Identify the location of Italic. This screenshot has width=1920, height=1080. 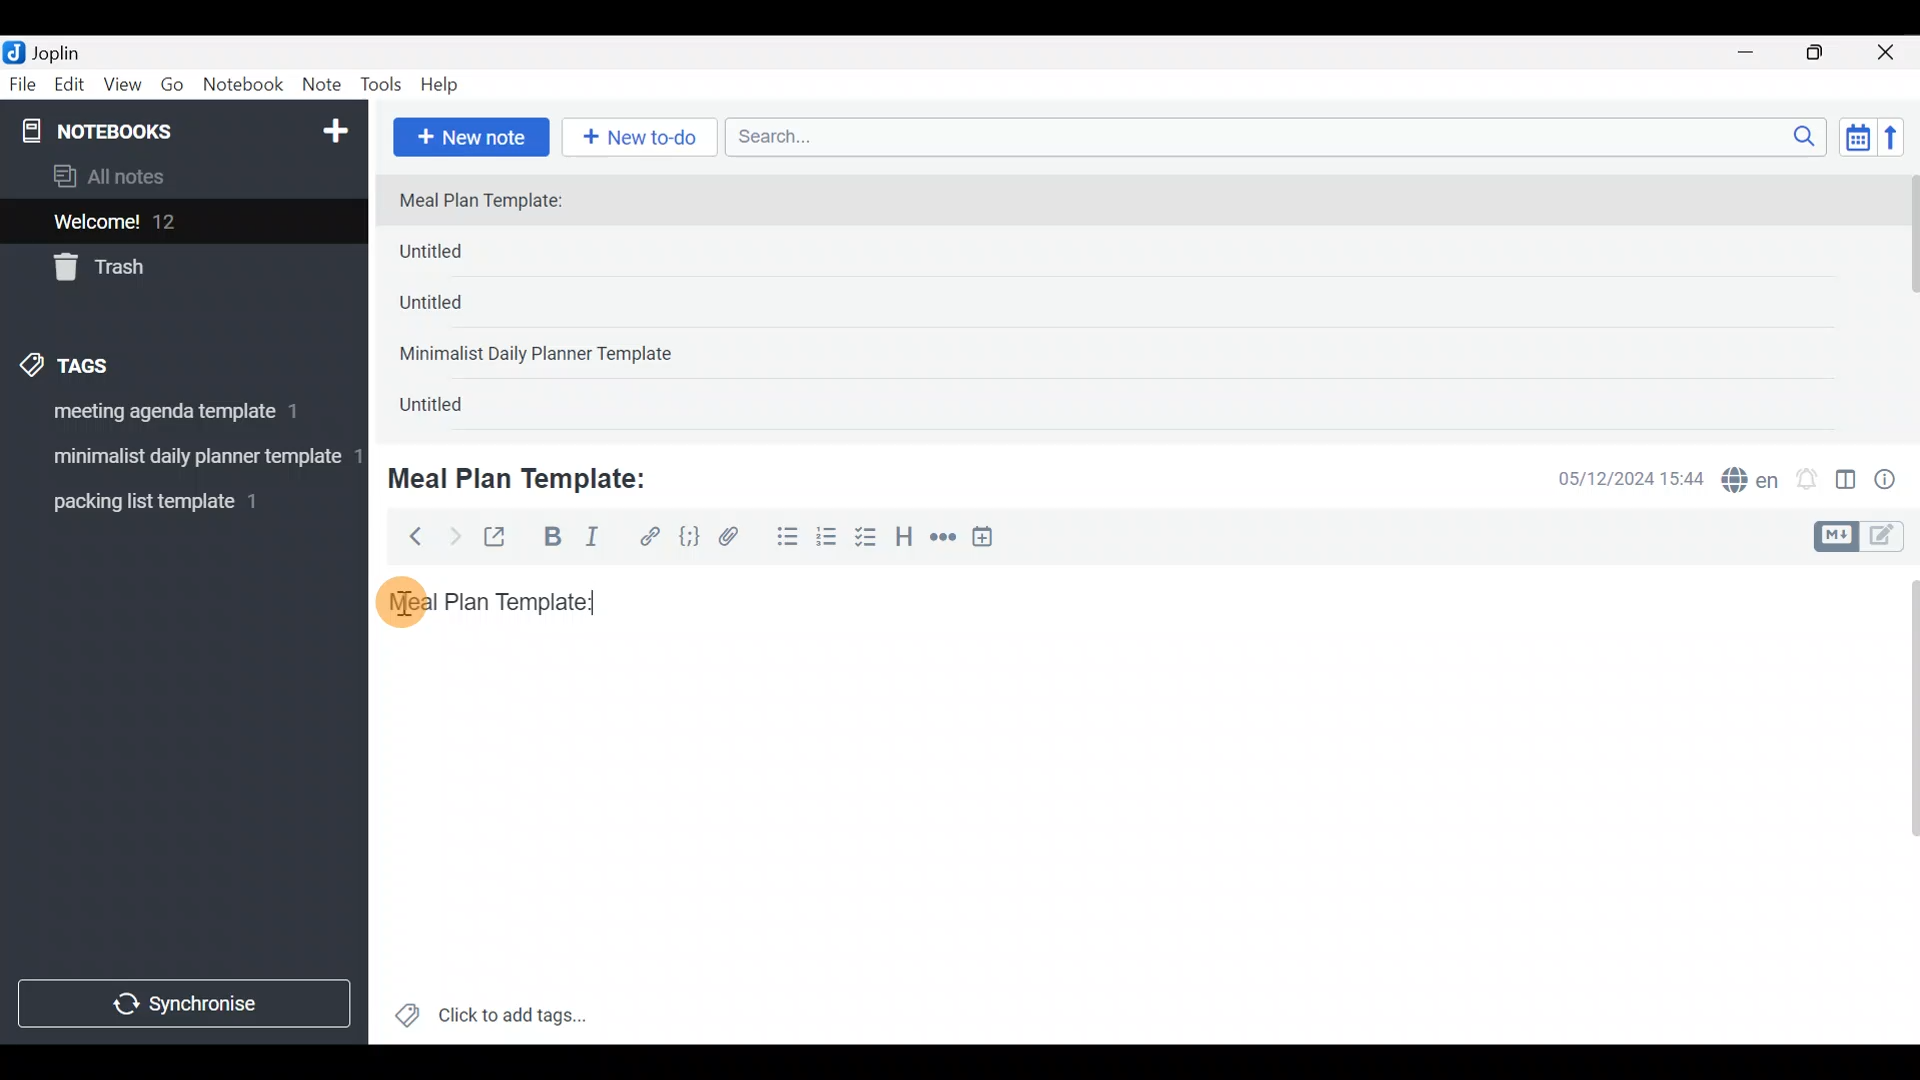
(590, 541).